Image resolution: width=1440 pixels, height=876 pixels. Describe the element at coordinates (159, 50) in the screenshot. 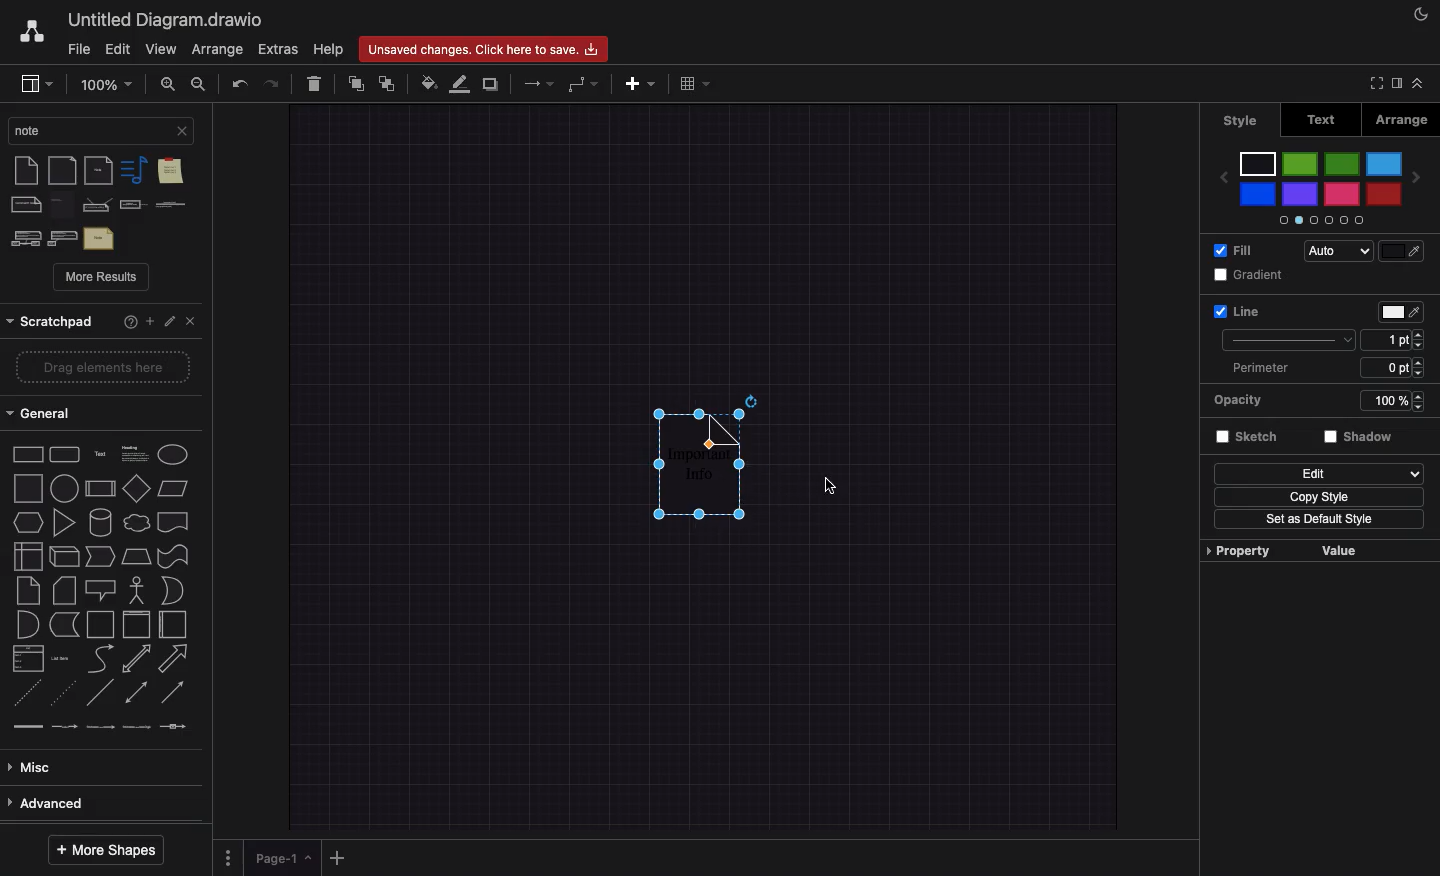

I see `View` at that location.